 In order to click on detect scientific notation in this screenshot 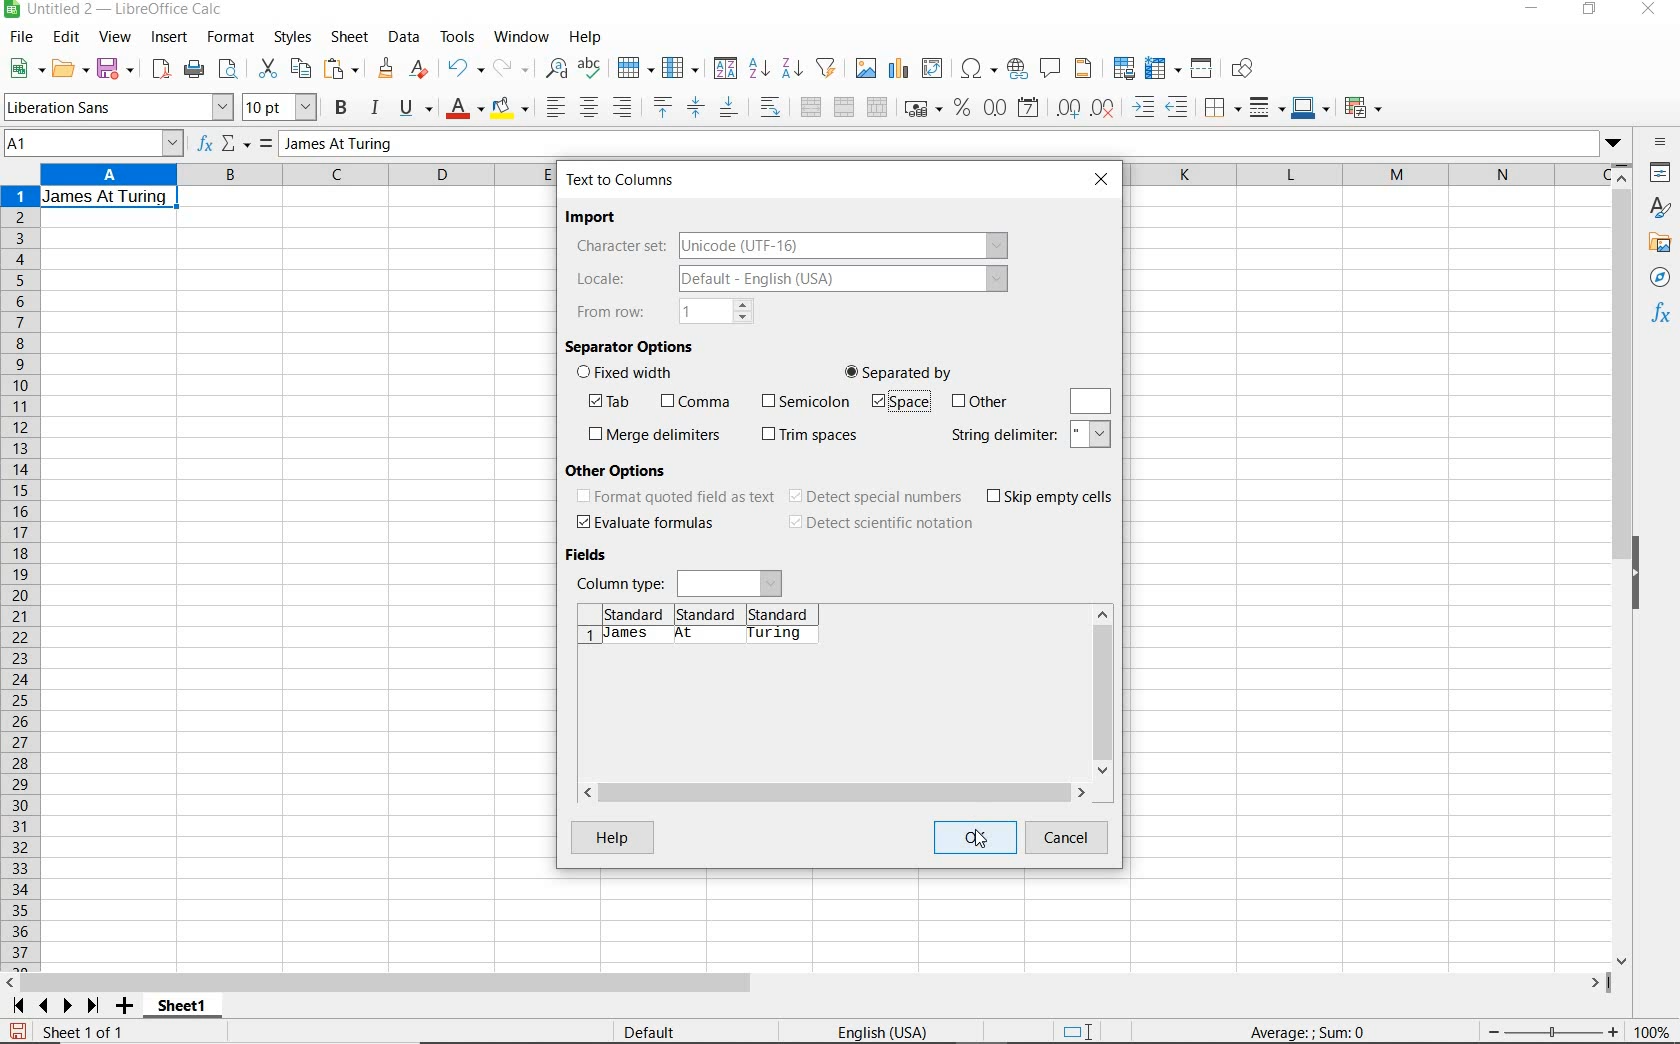, I will do `click(880, 524)`.